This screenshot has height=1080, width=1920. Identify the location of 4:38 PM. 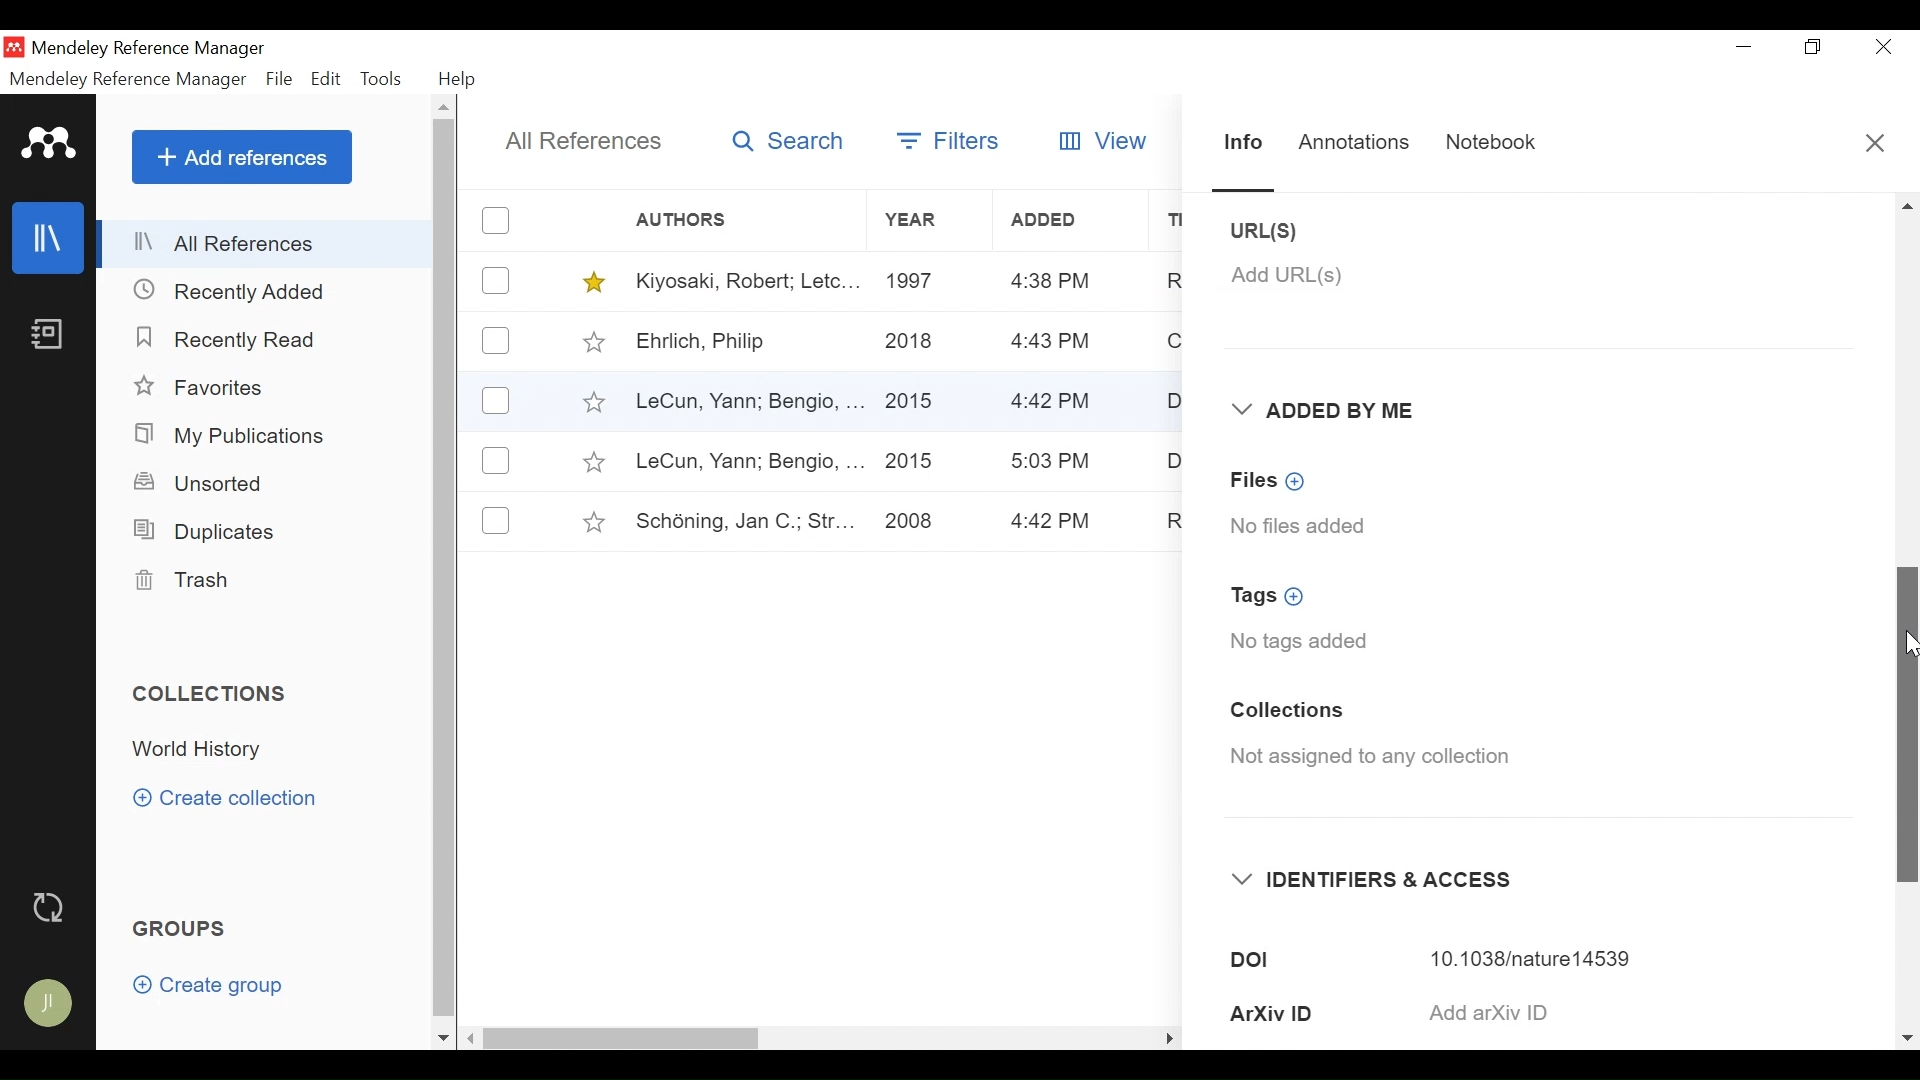
(1051, 282).